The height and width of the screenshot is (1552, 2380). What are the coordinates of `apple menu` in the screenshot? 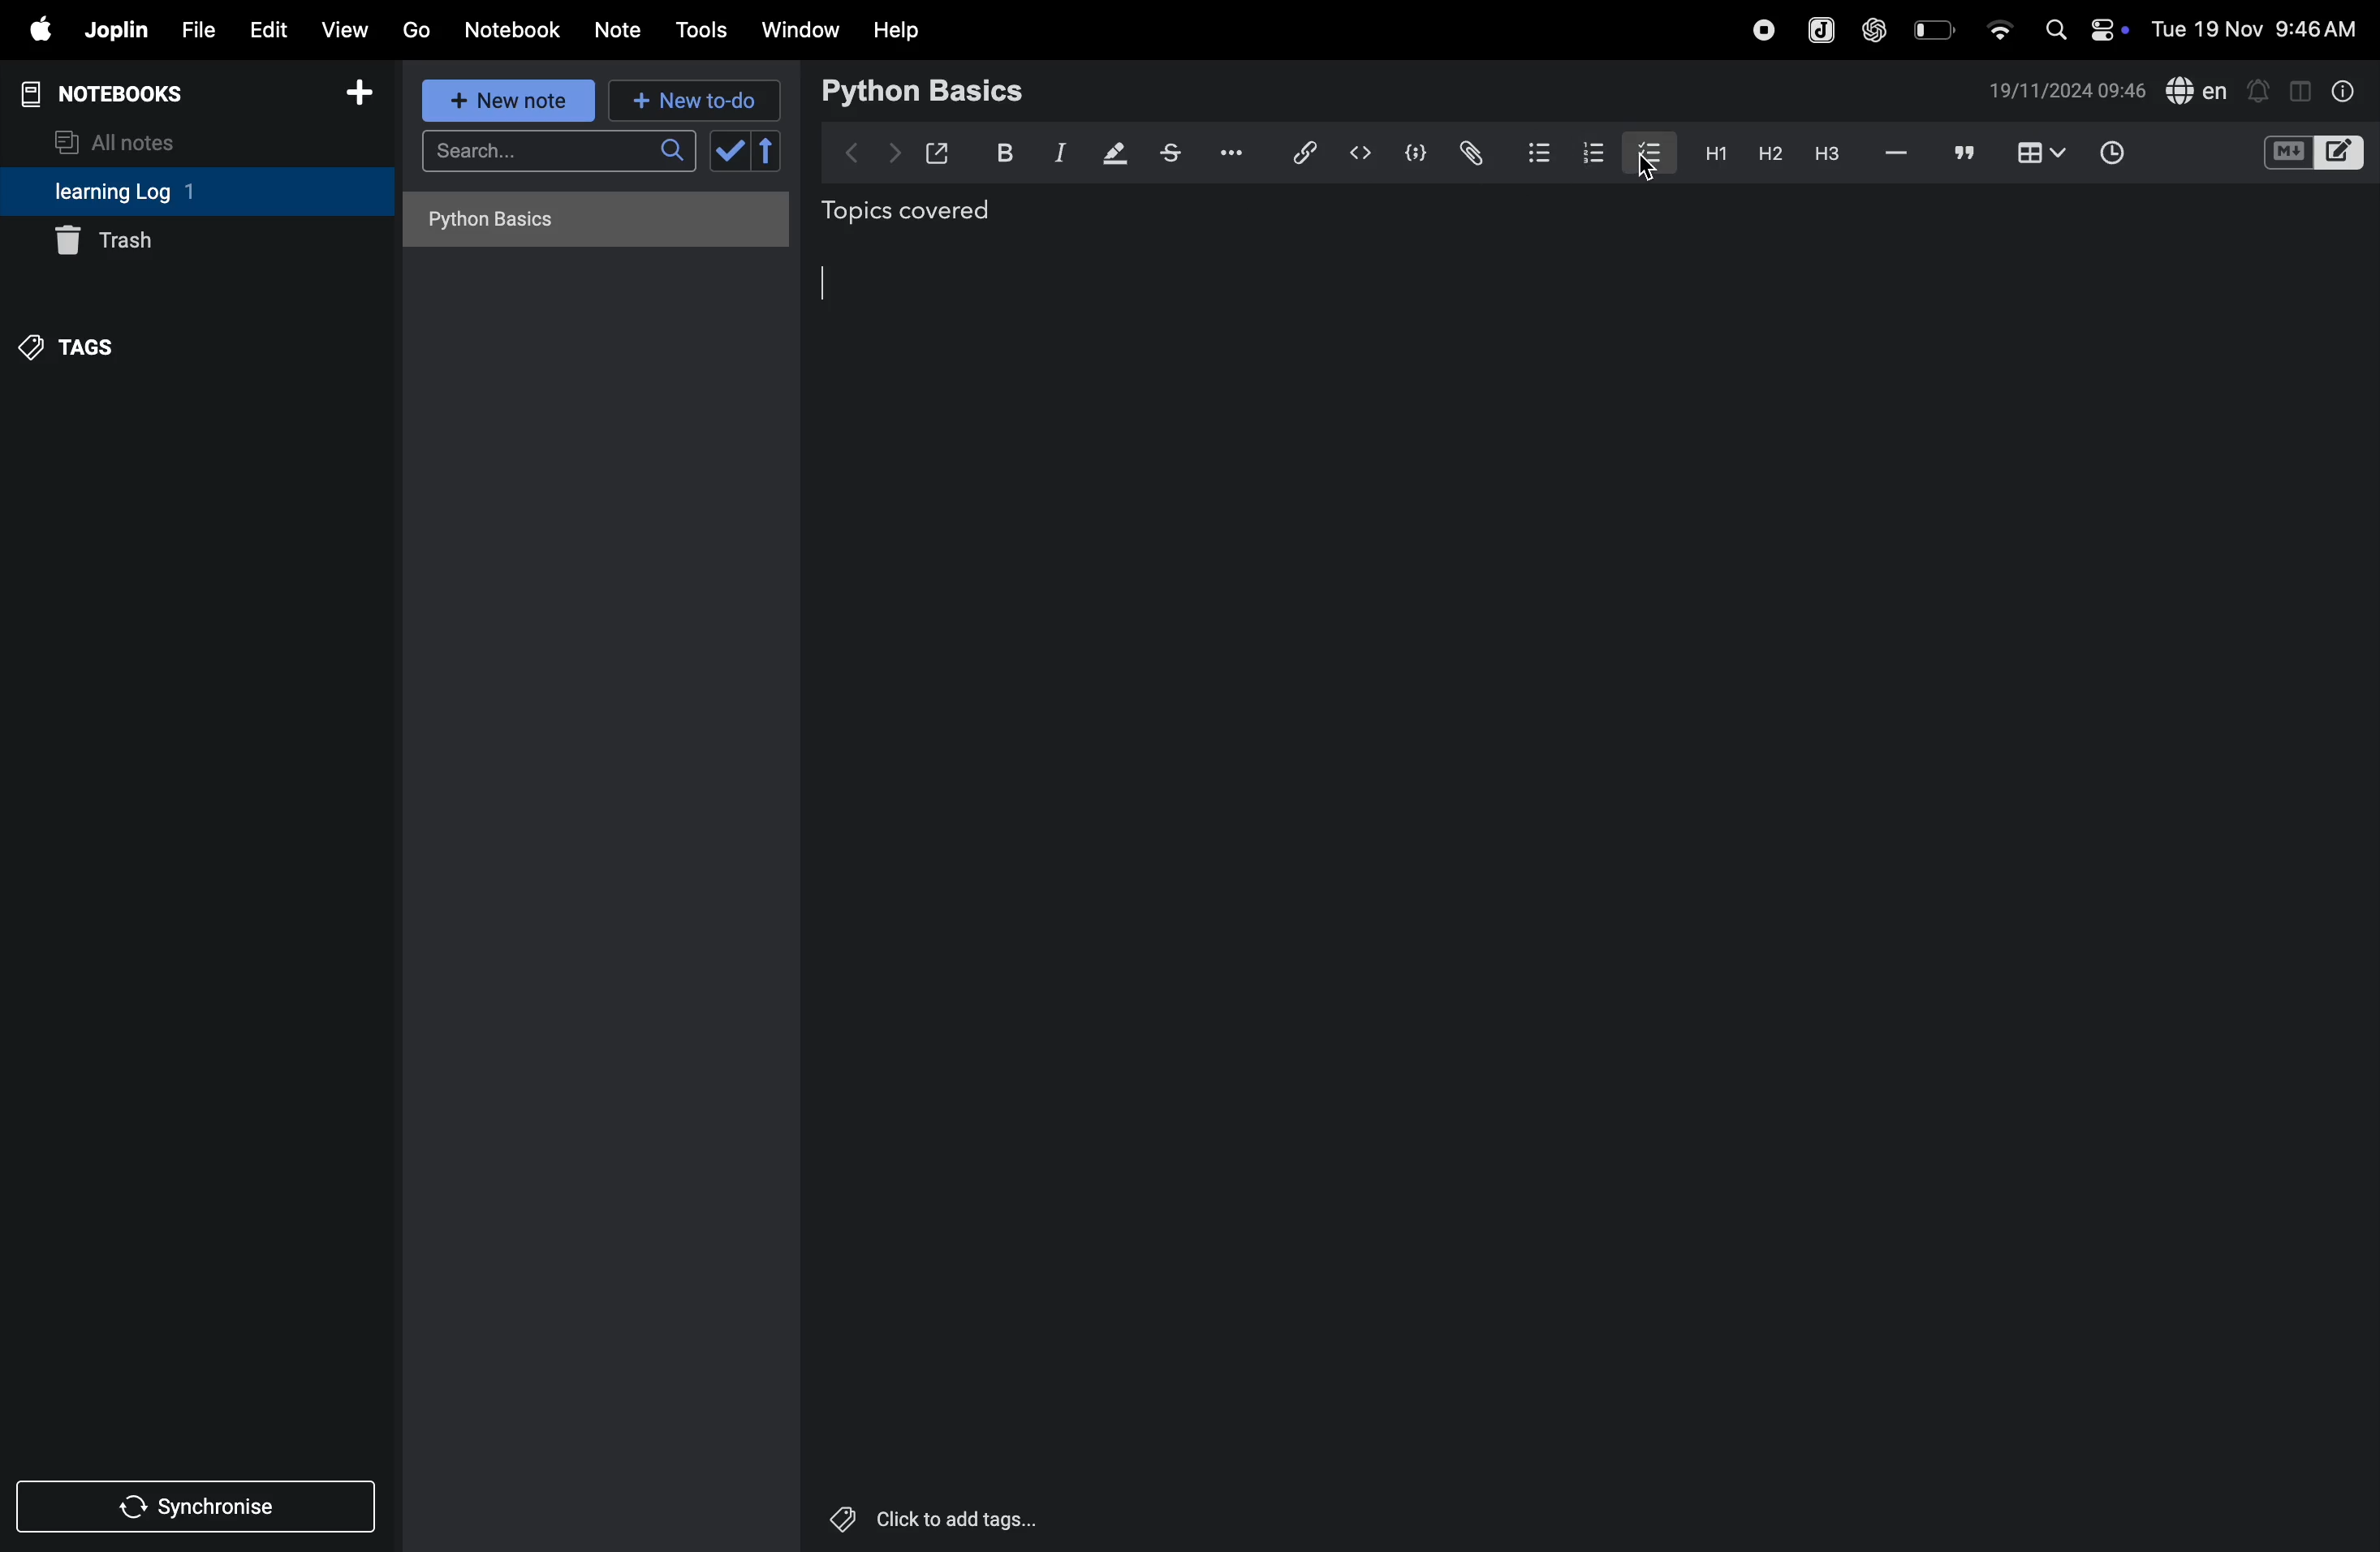 It's located at (32, 31).